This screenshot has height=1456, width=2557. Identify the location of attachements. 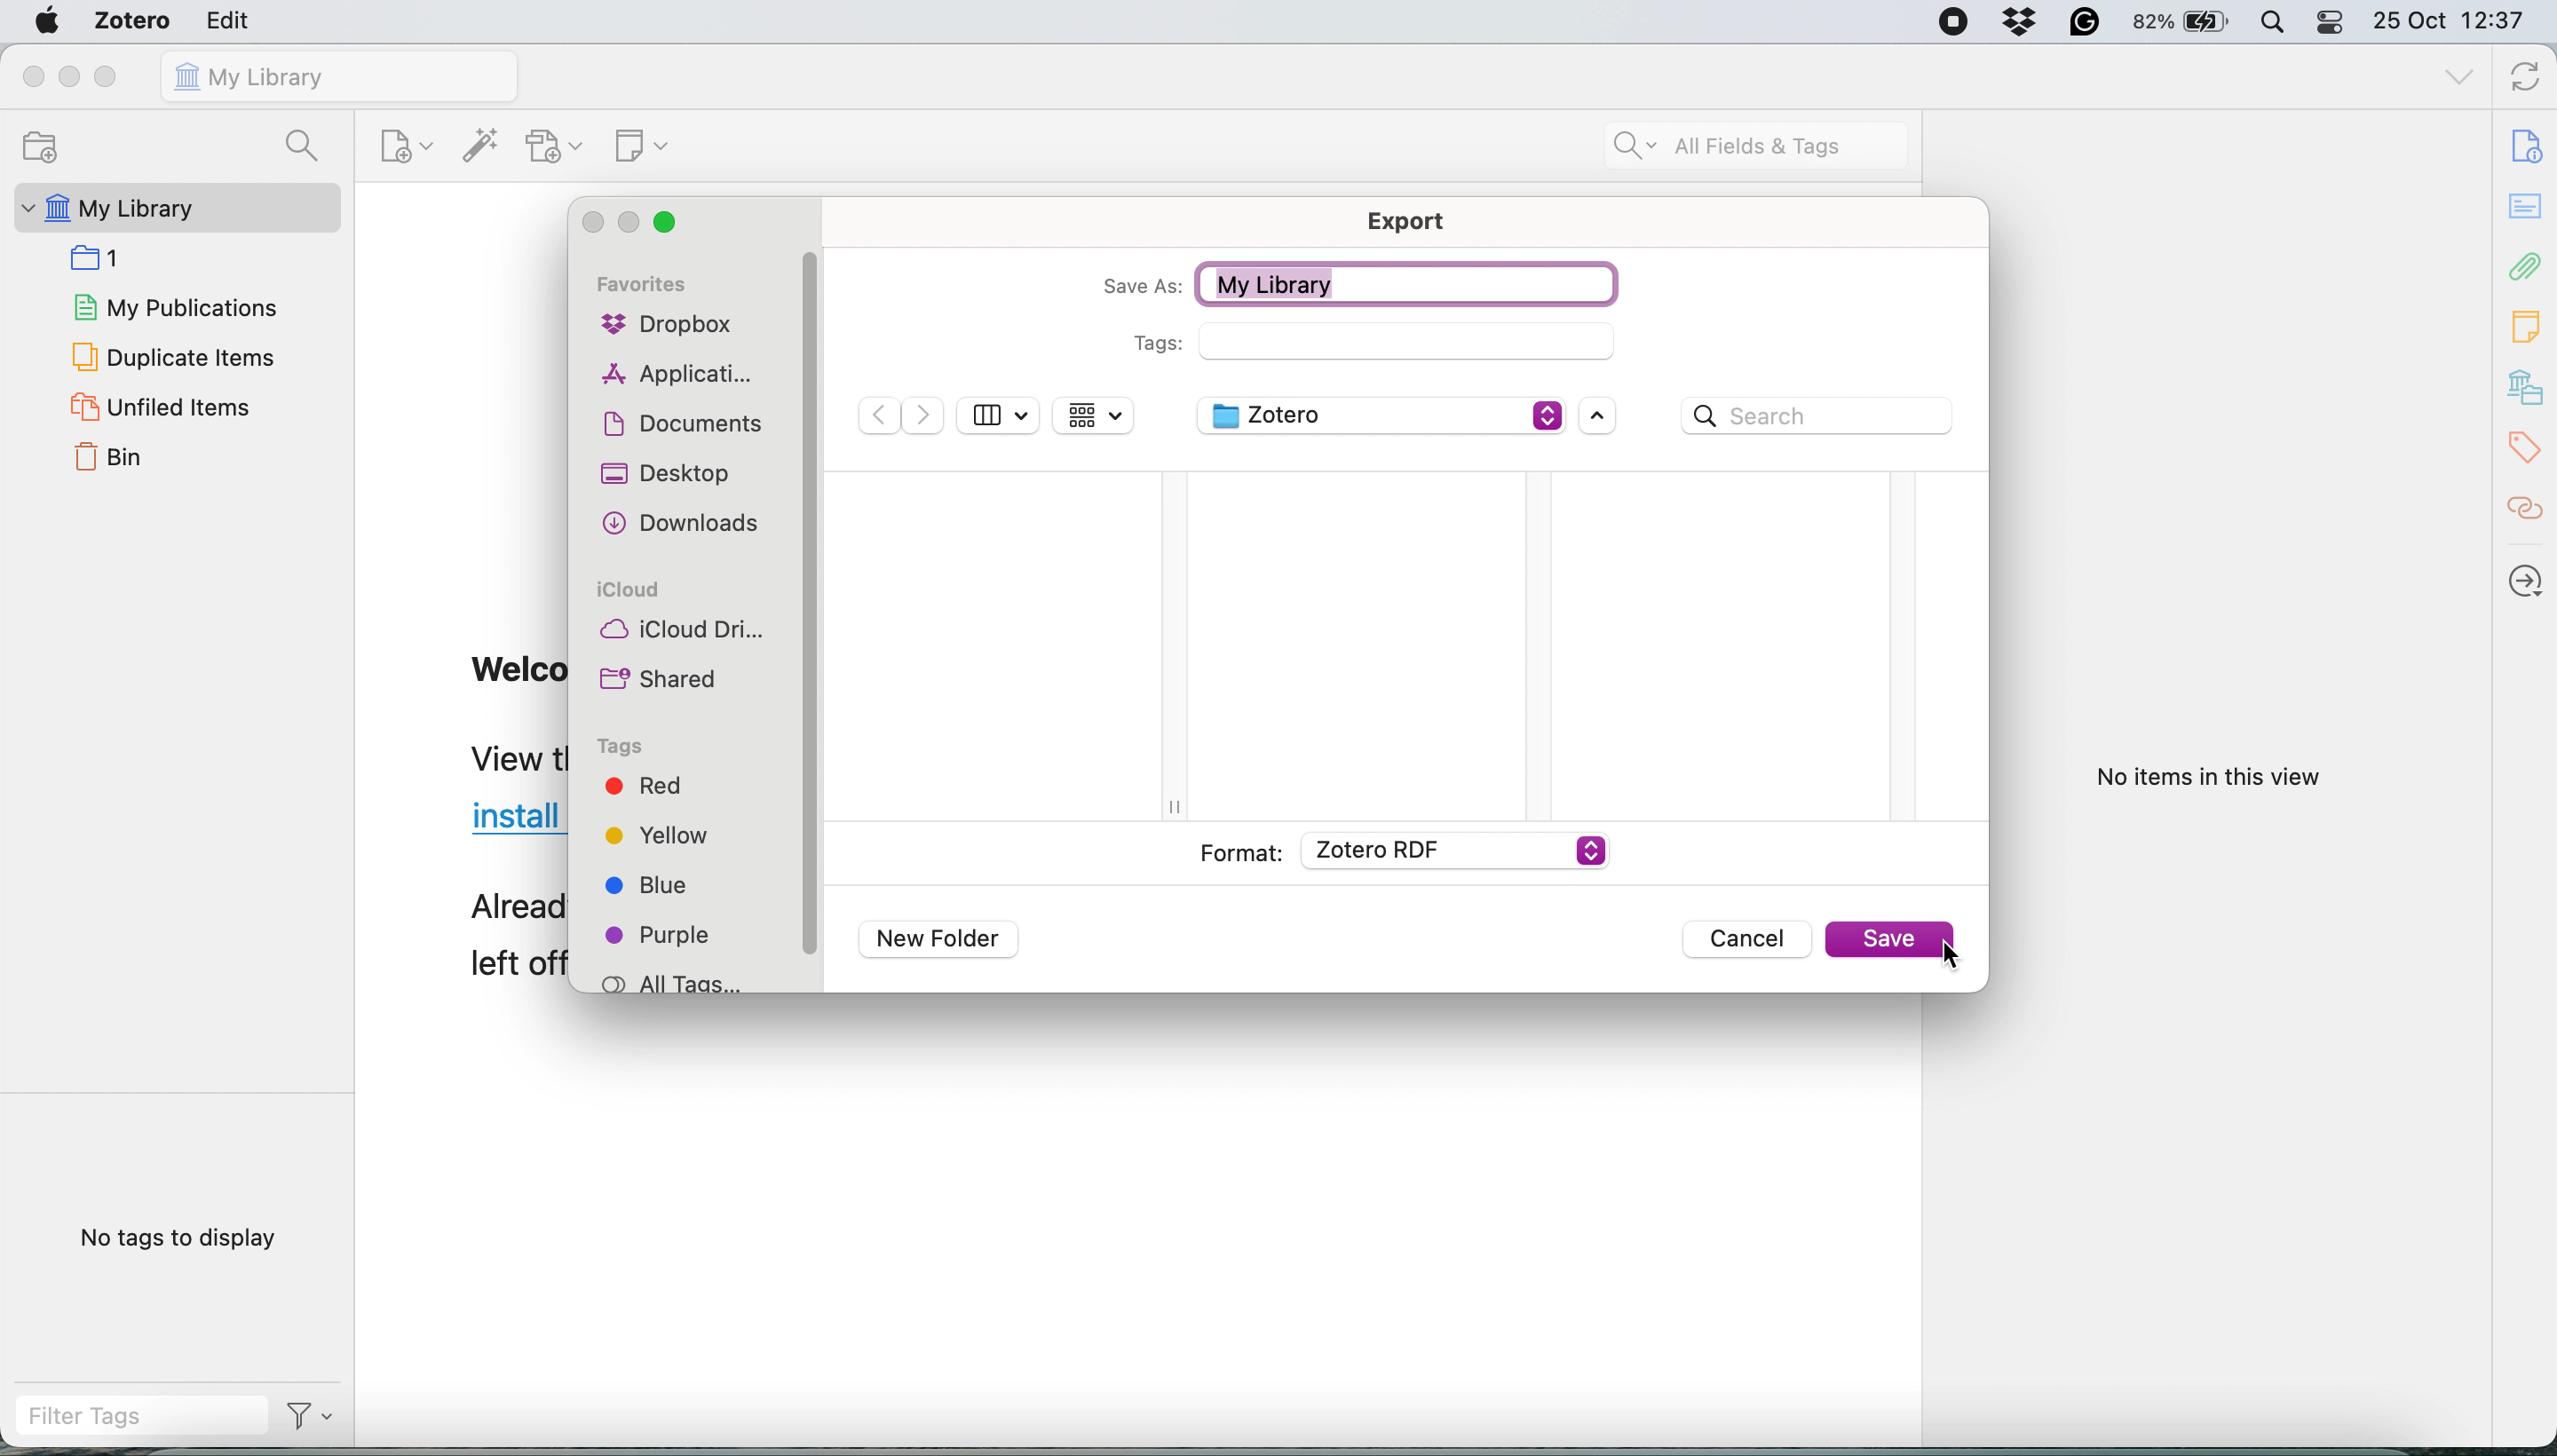
(2528, 270).